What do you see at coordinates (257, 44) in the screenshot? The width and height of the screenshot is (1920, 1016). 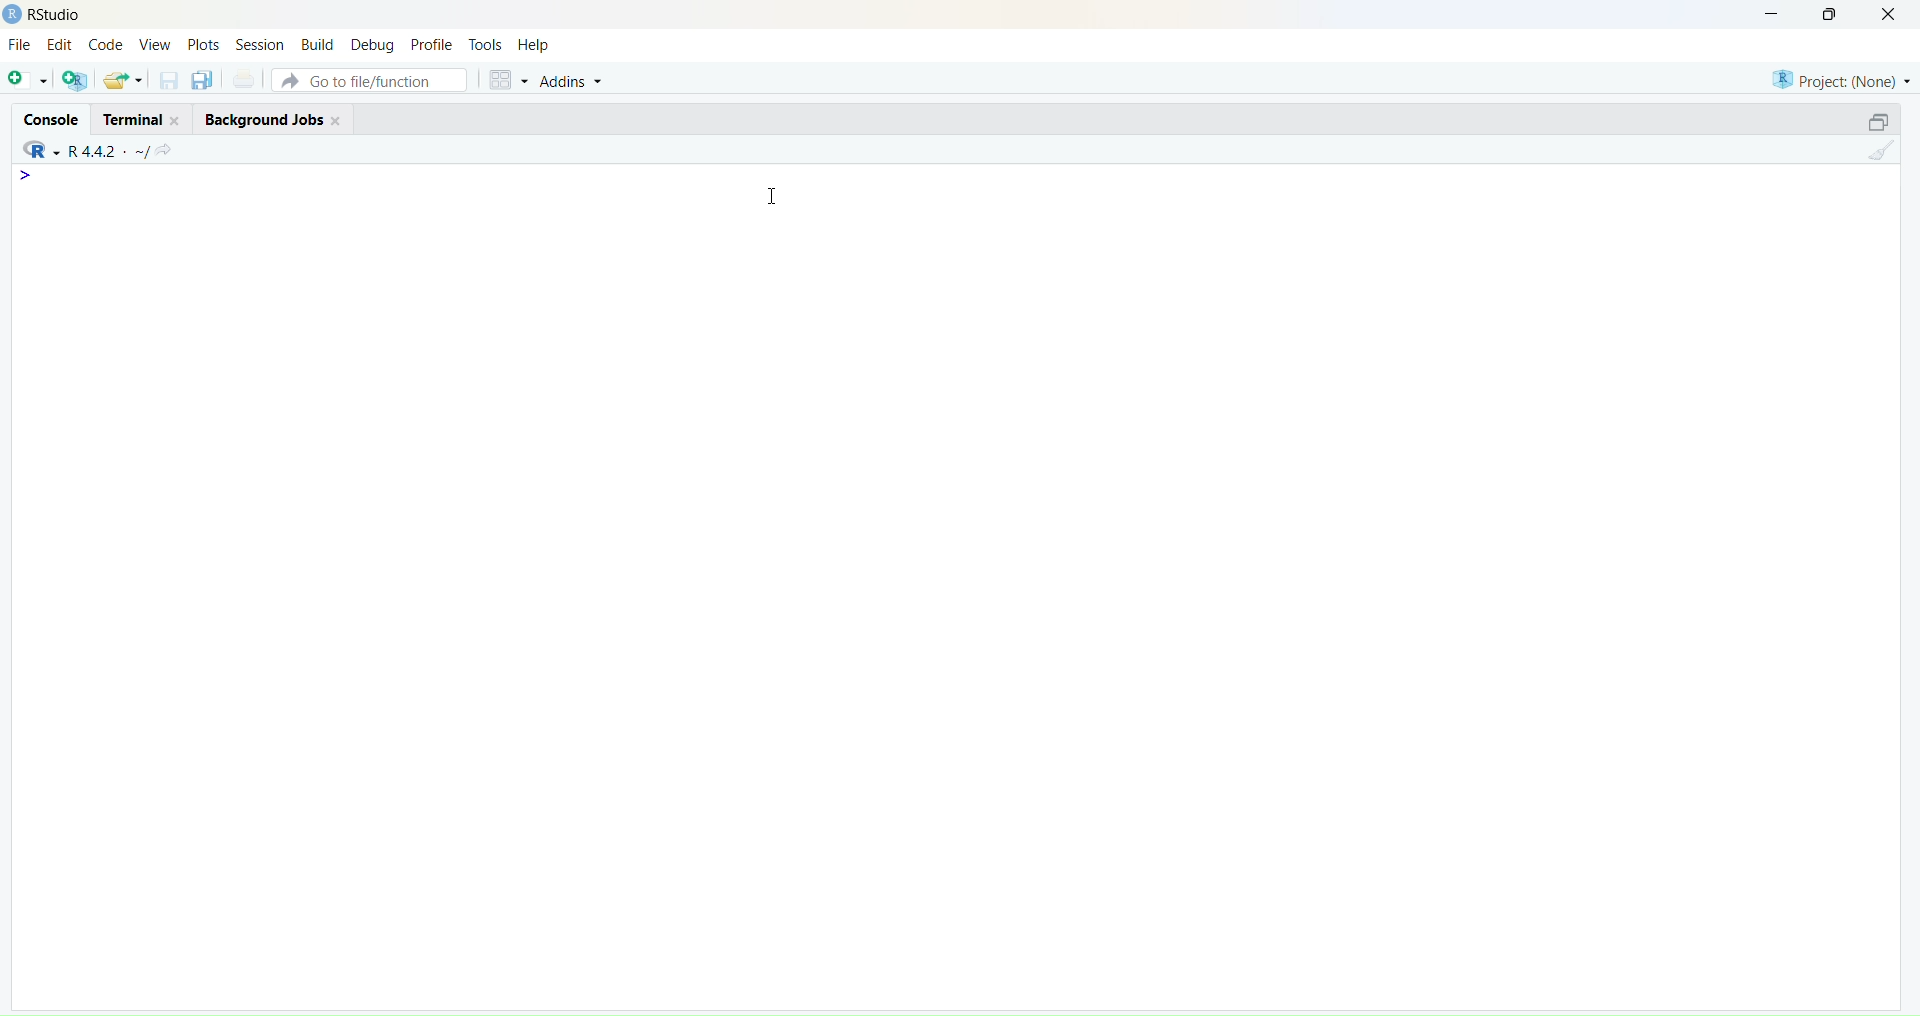 I see `Session` at bounding box center [257, 44].